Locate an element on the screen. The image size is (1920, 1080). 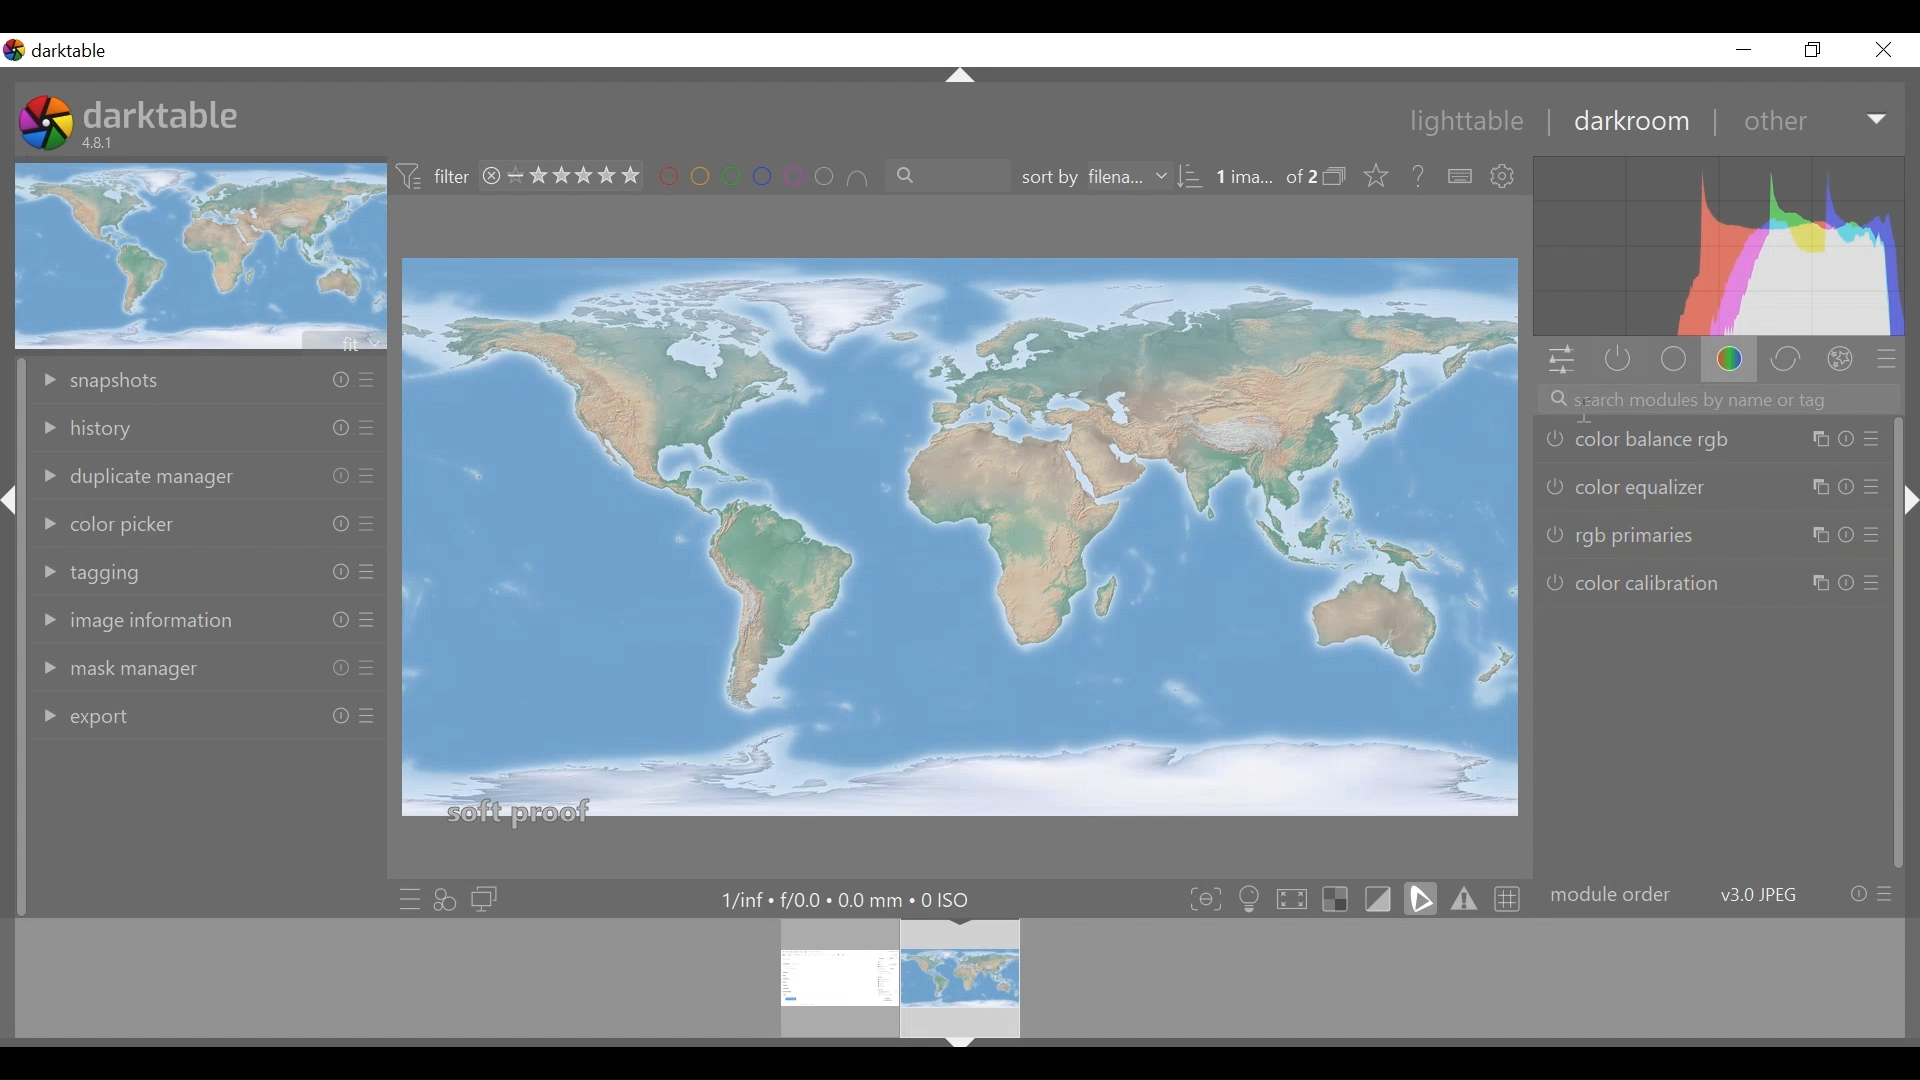
 is located at coordinates (334, 717).